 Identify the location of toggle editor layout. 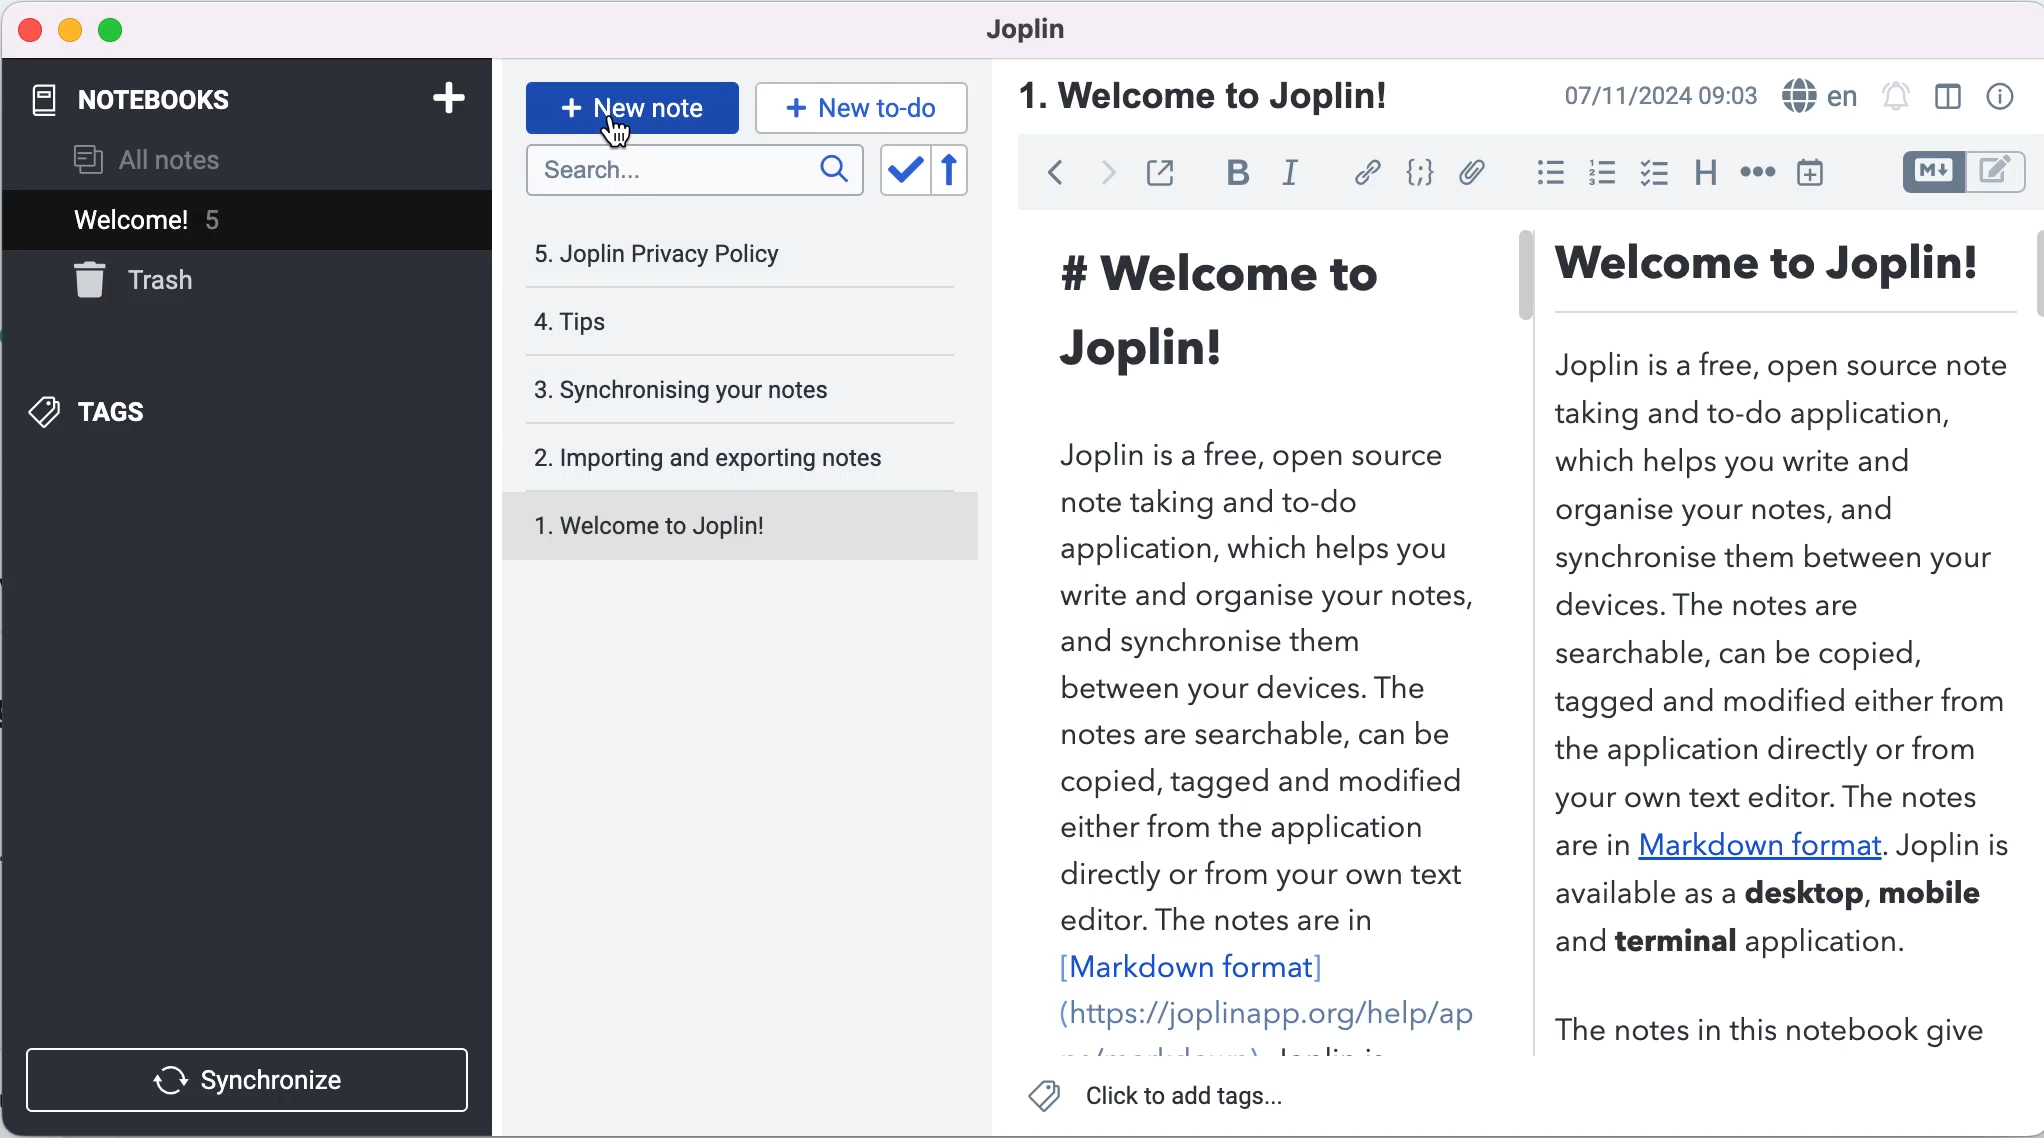
(1943, 98).